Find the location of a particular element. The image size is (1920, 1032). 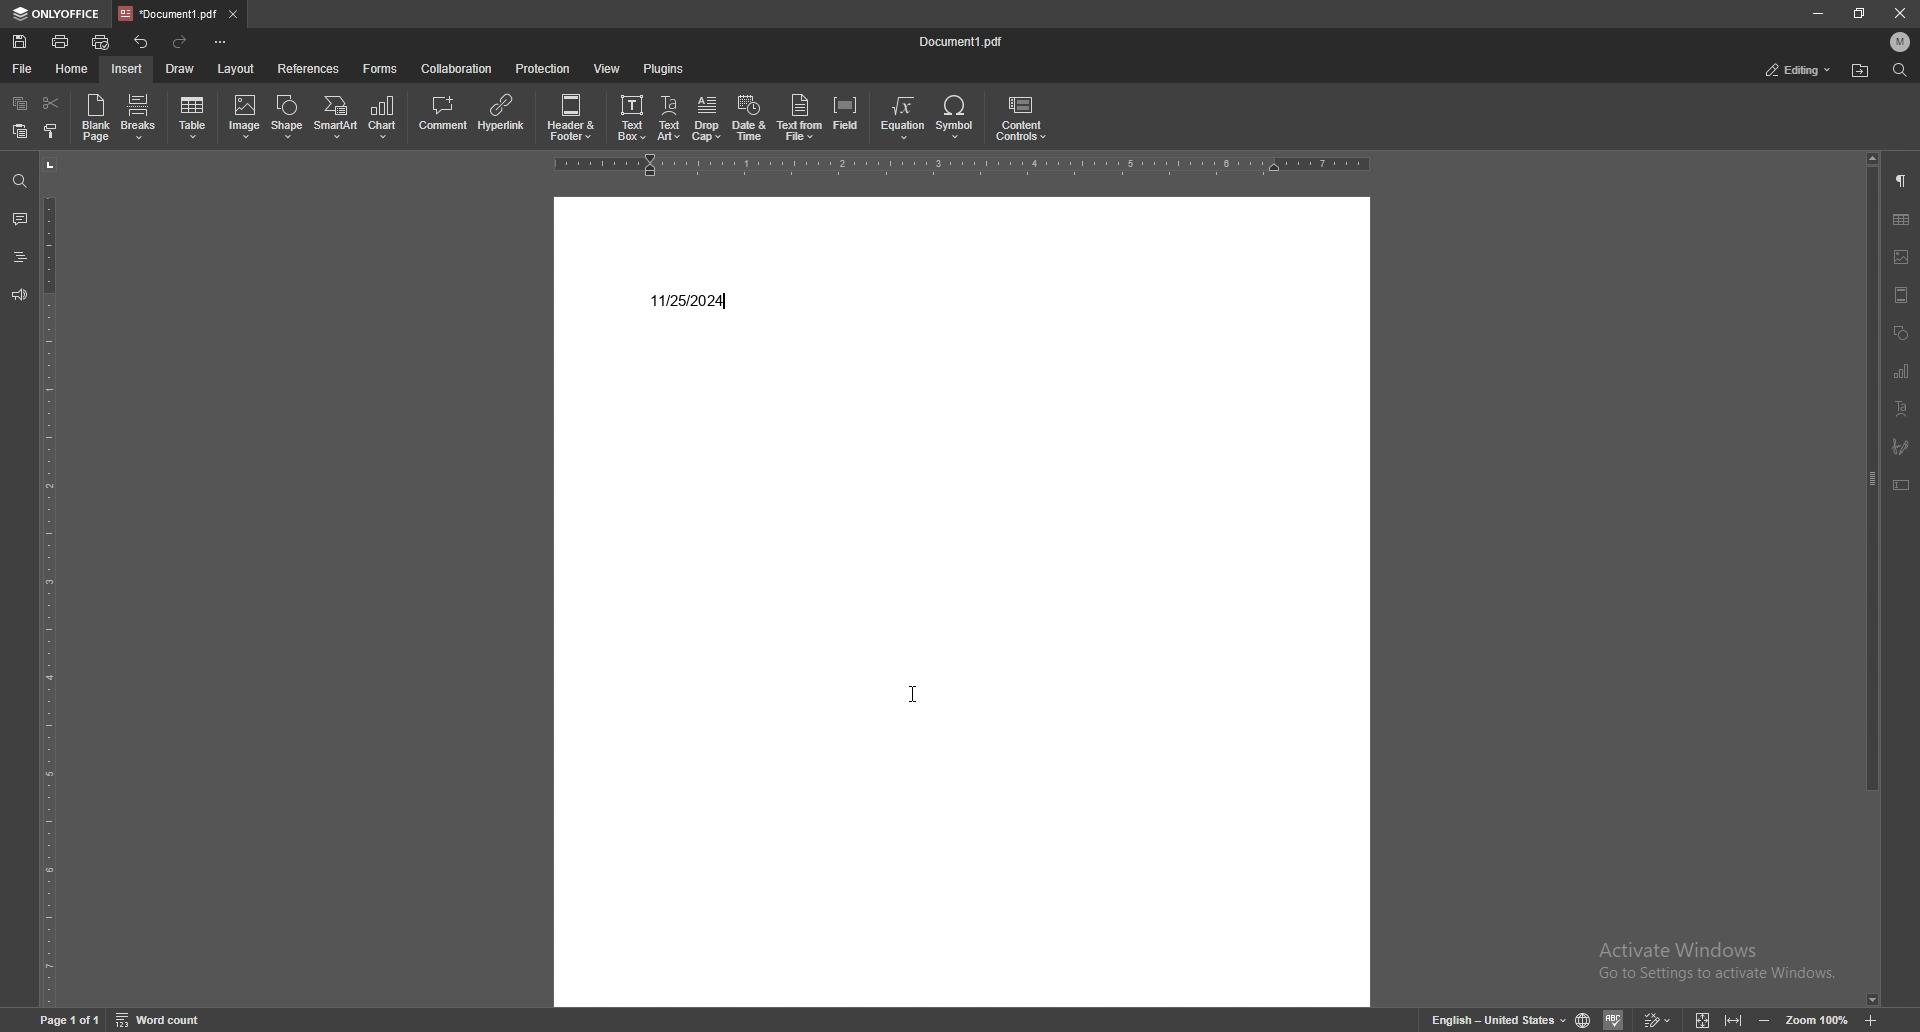

page 1 of 1 is located at coordinates (69, 1021).